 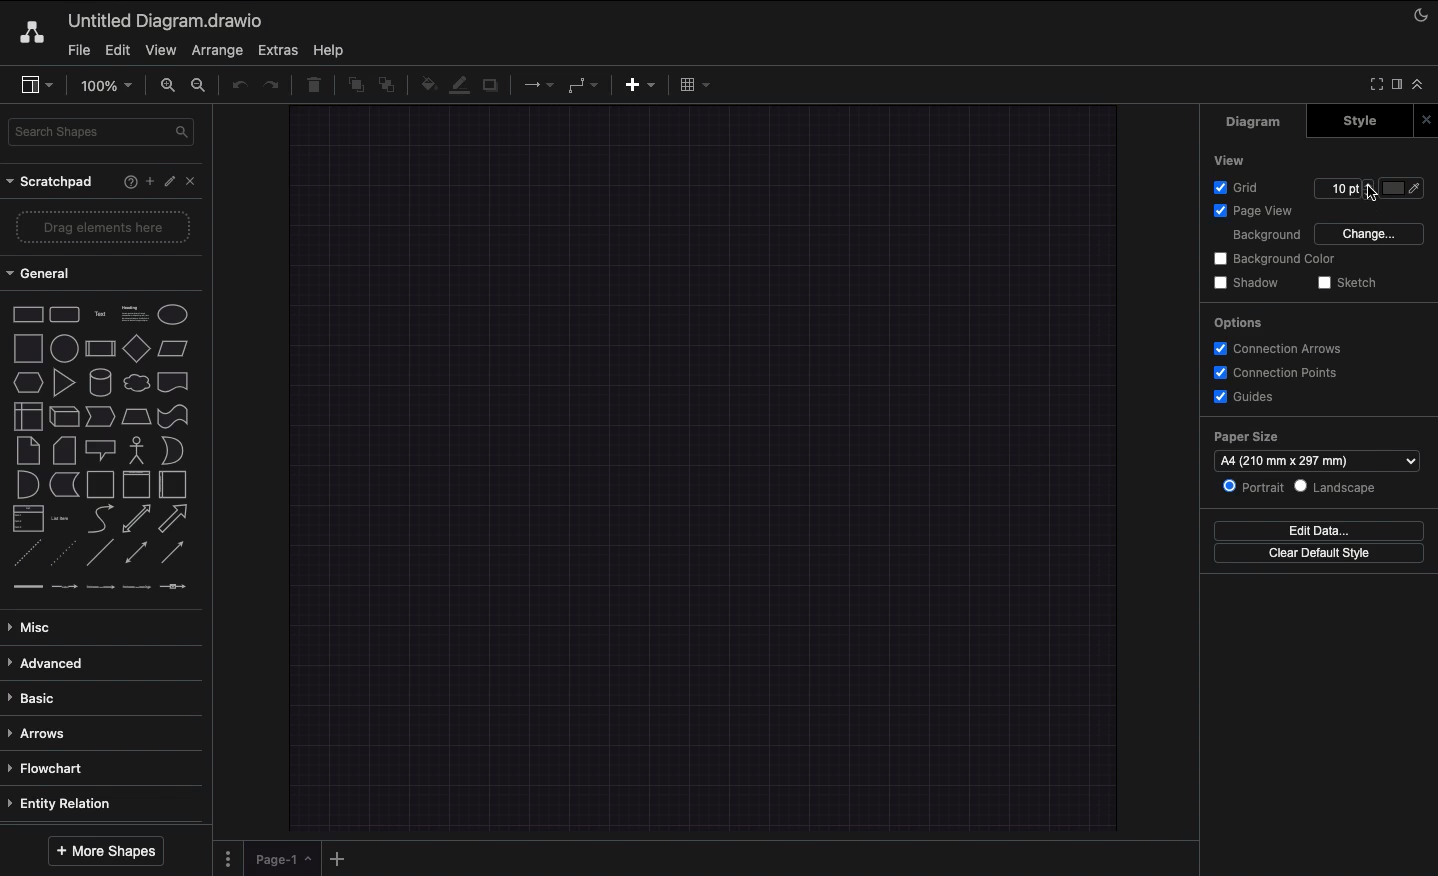 I want to click on Shadow, so click(x=1245, y=282).